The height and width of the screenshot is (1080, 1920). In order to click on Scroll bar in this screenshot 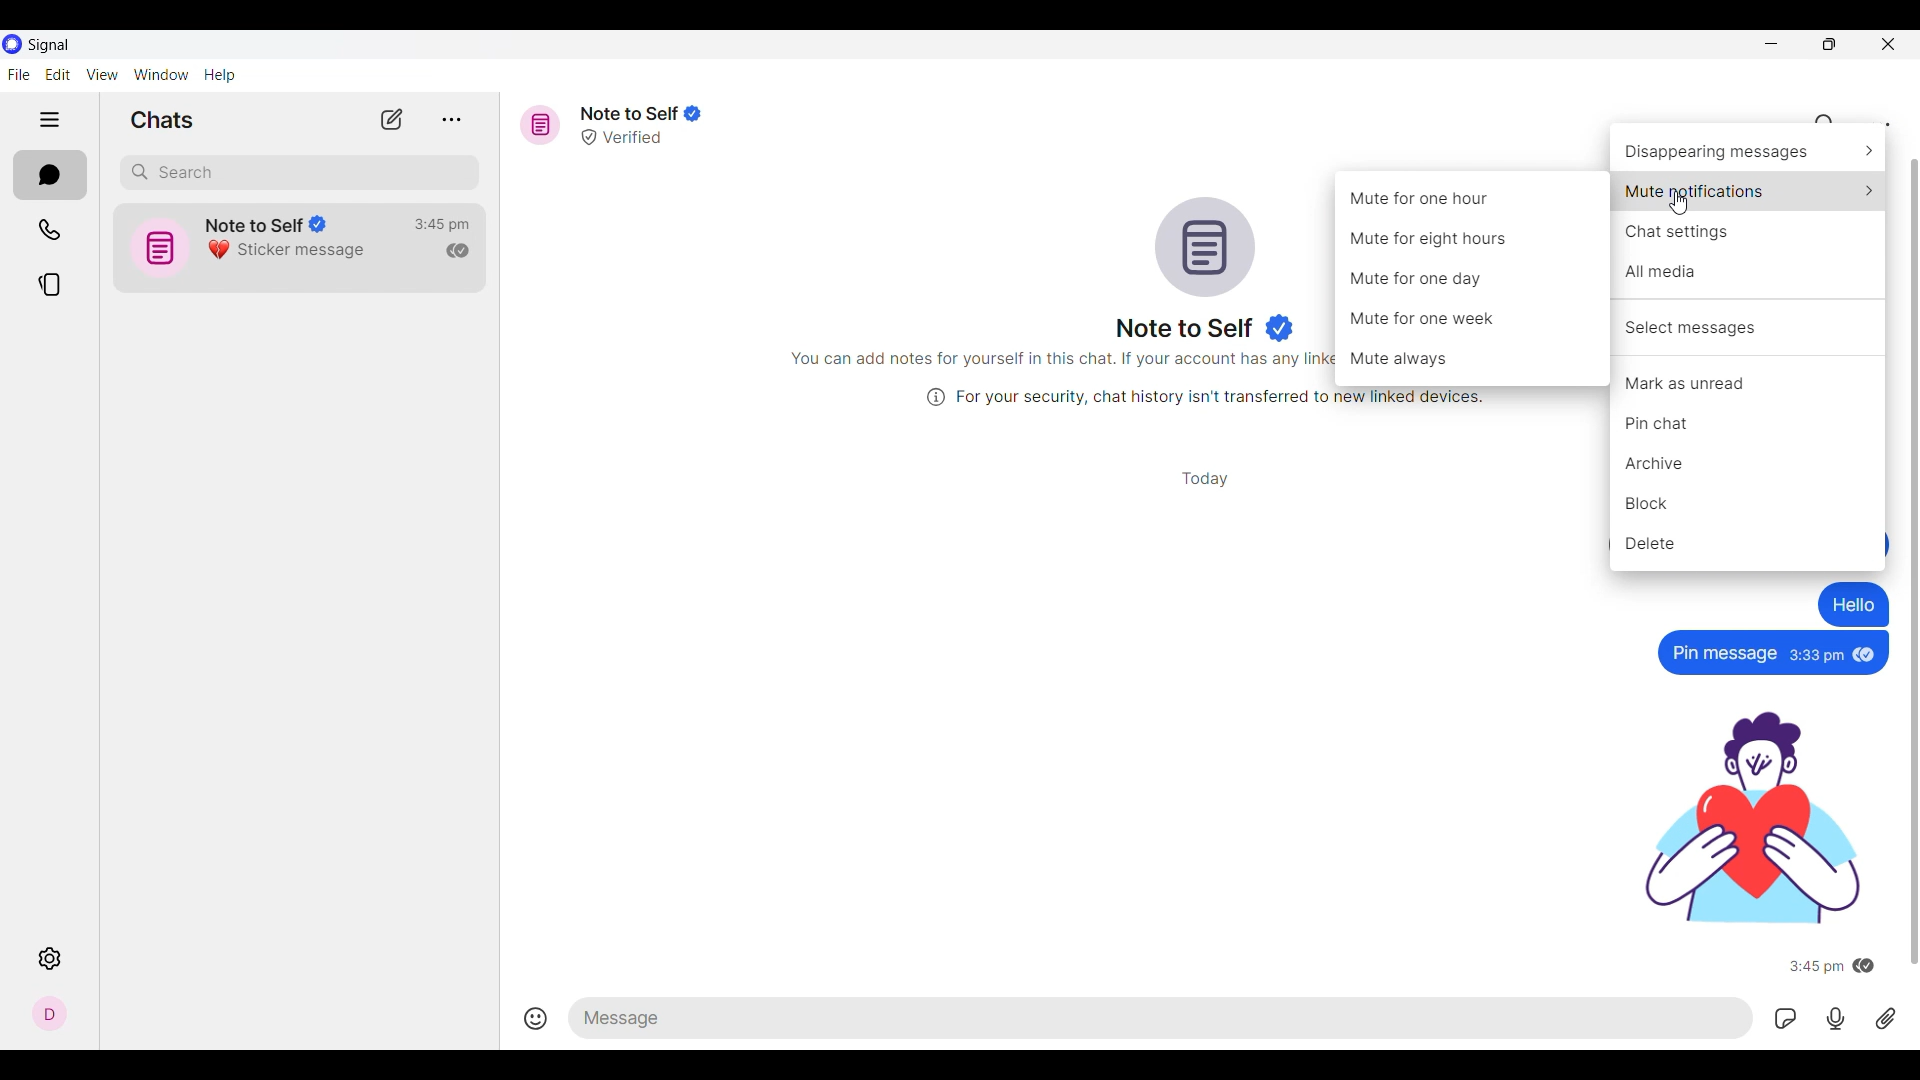, I will do `click(1908, 563)`.